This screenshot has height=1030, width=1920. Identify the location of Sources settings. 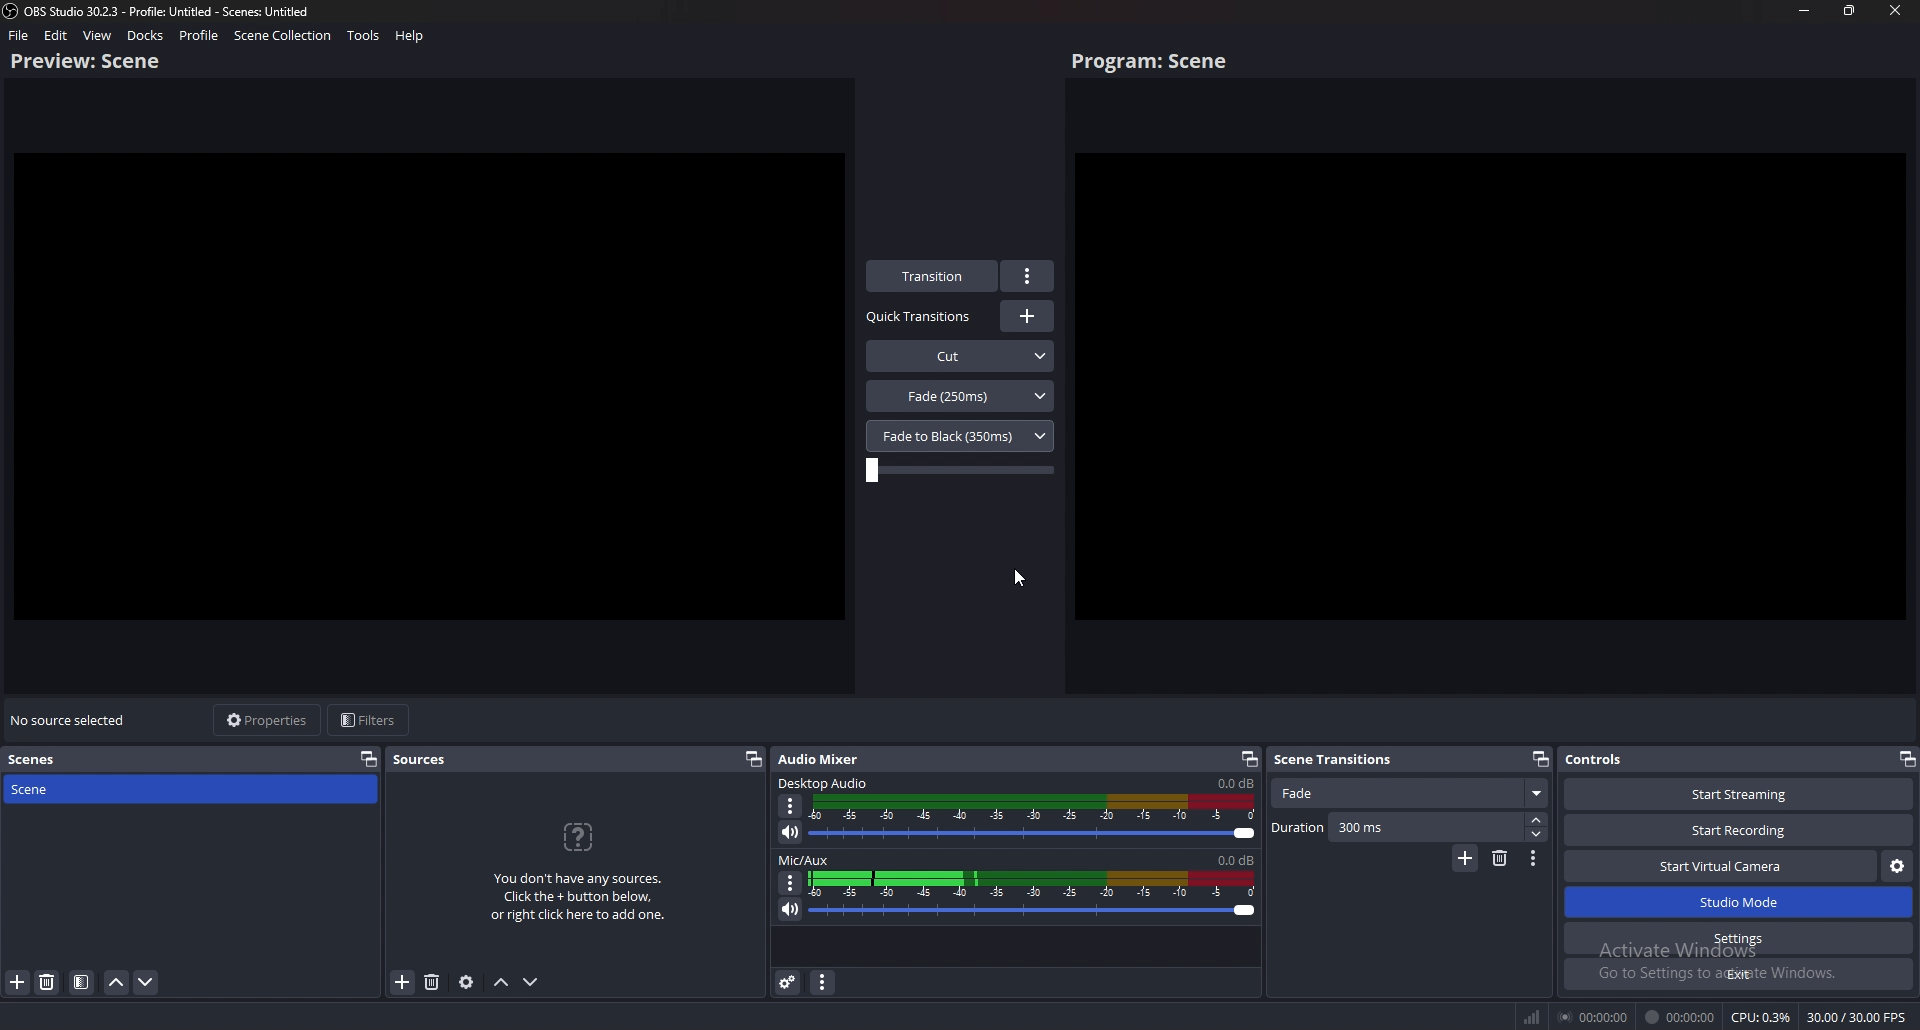
(467, 982).